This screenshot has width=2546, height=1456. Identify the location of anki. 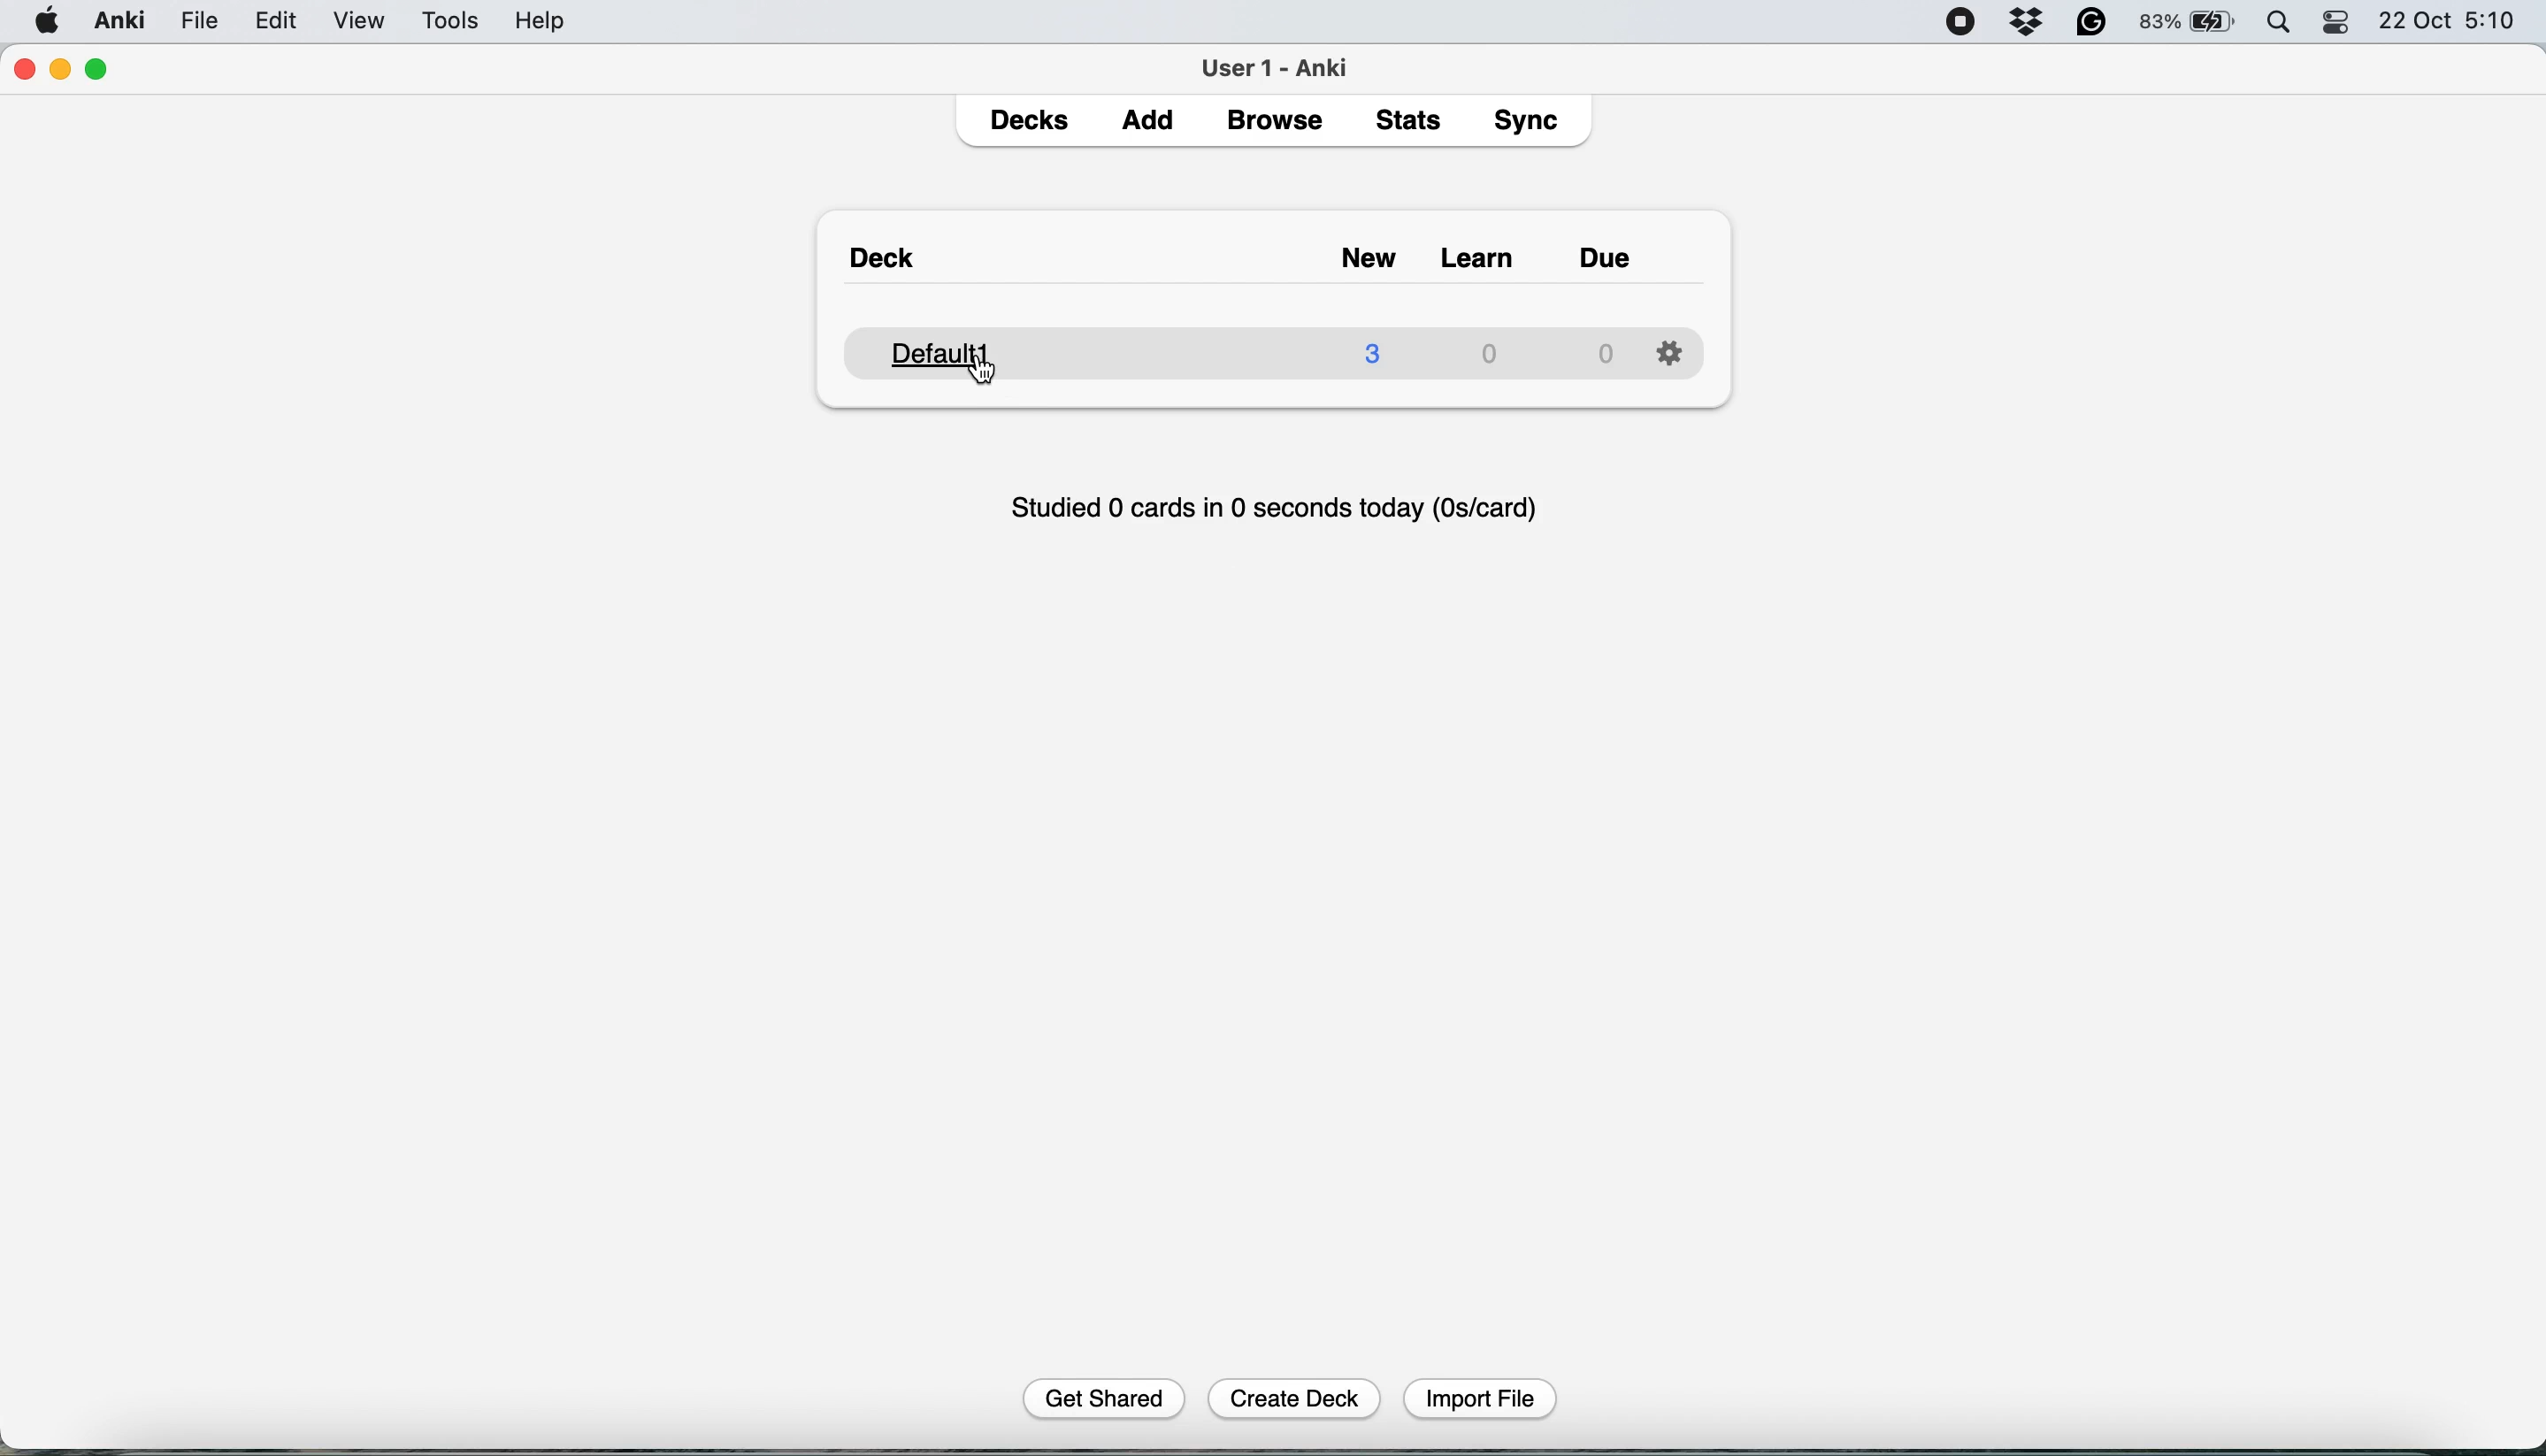
(123, 20).